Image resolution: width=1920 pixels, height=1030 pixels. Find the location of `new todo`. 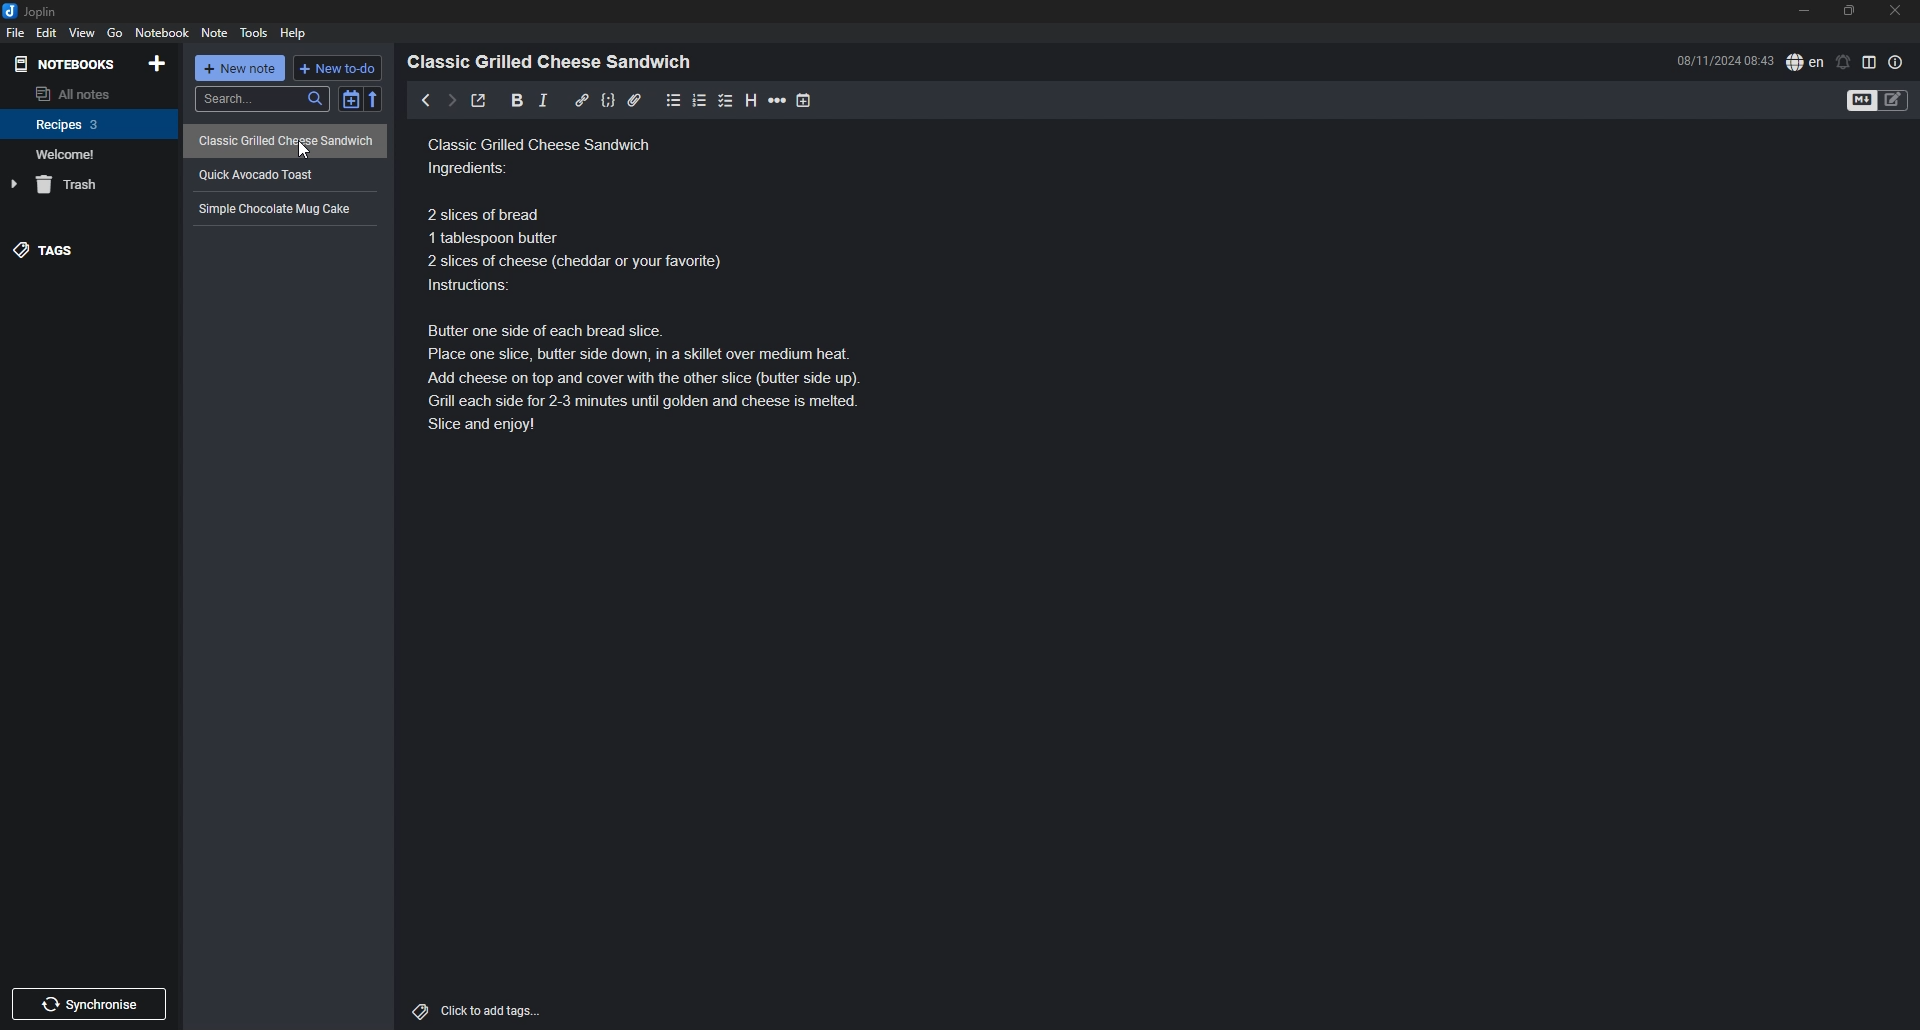

new todo is located at coordinates (339, 68).